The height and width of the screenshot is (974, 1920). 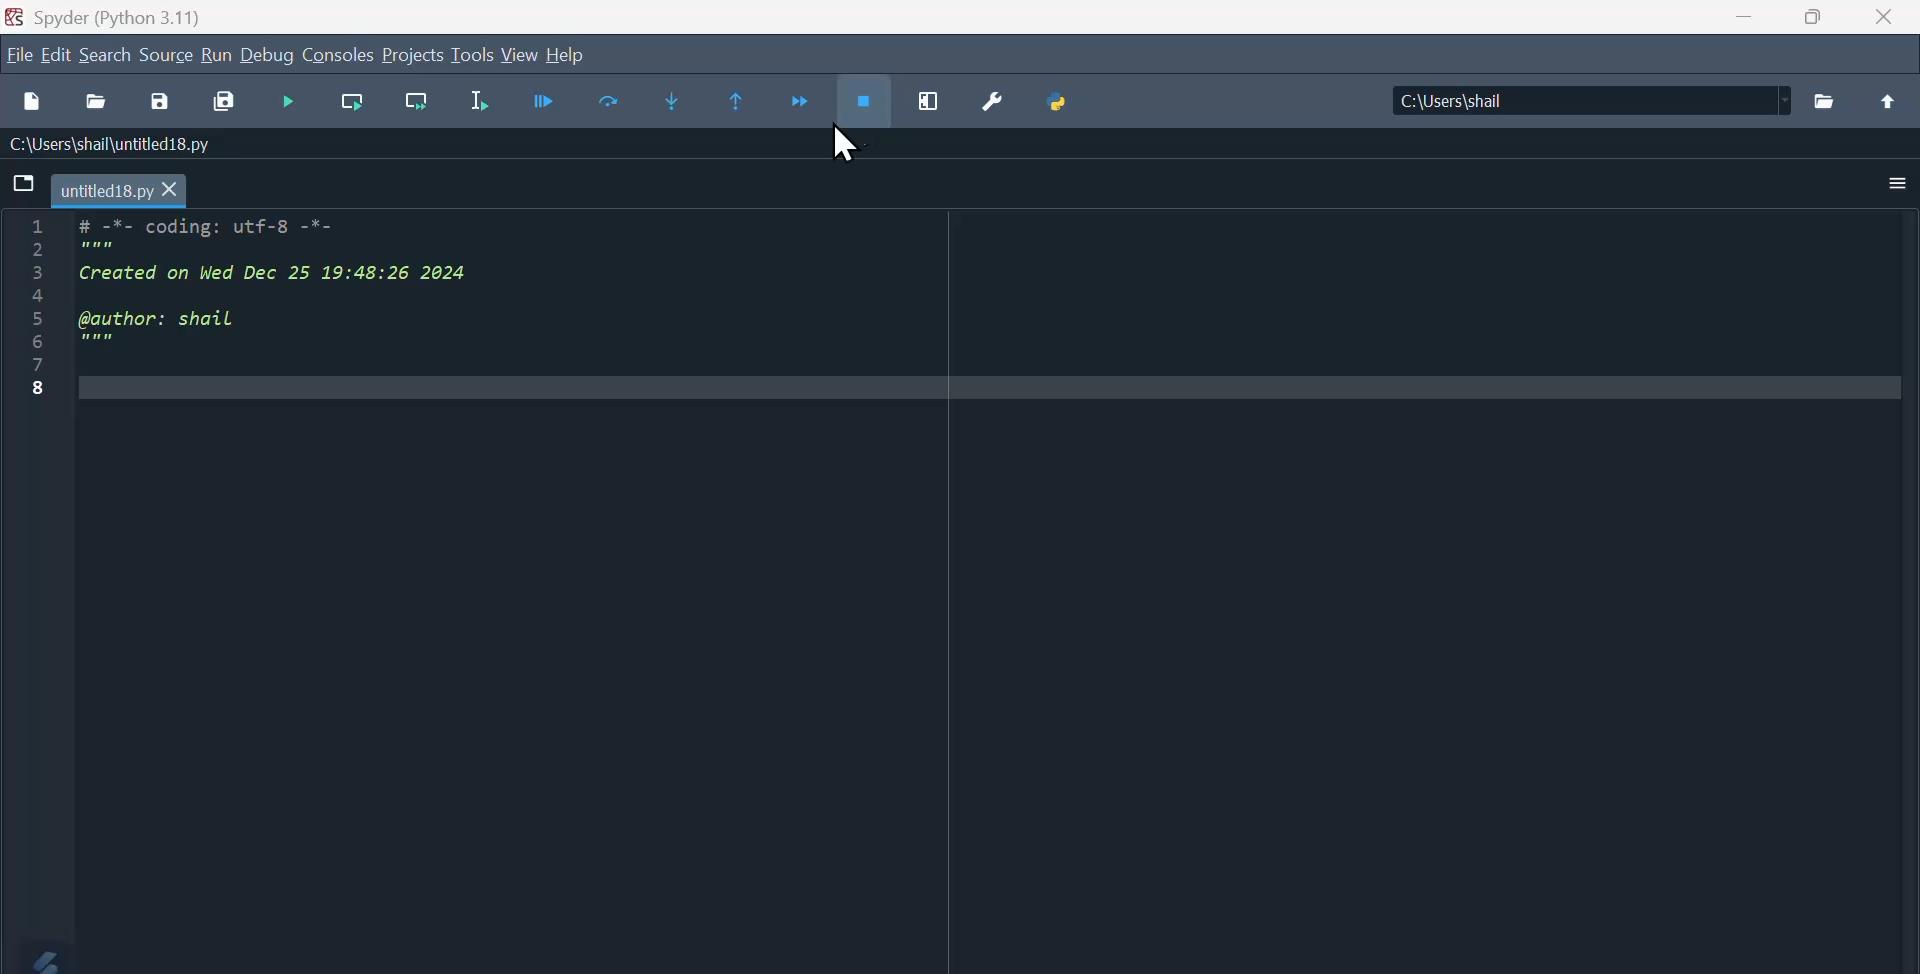 What do you see at coordinates (293, 101) in the screenshot?
I see `Run file` at bounding box center [293, 101].